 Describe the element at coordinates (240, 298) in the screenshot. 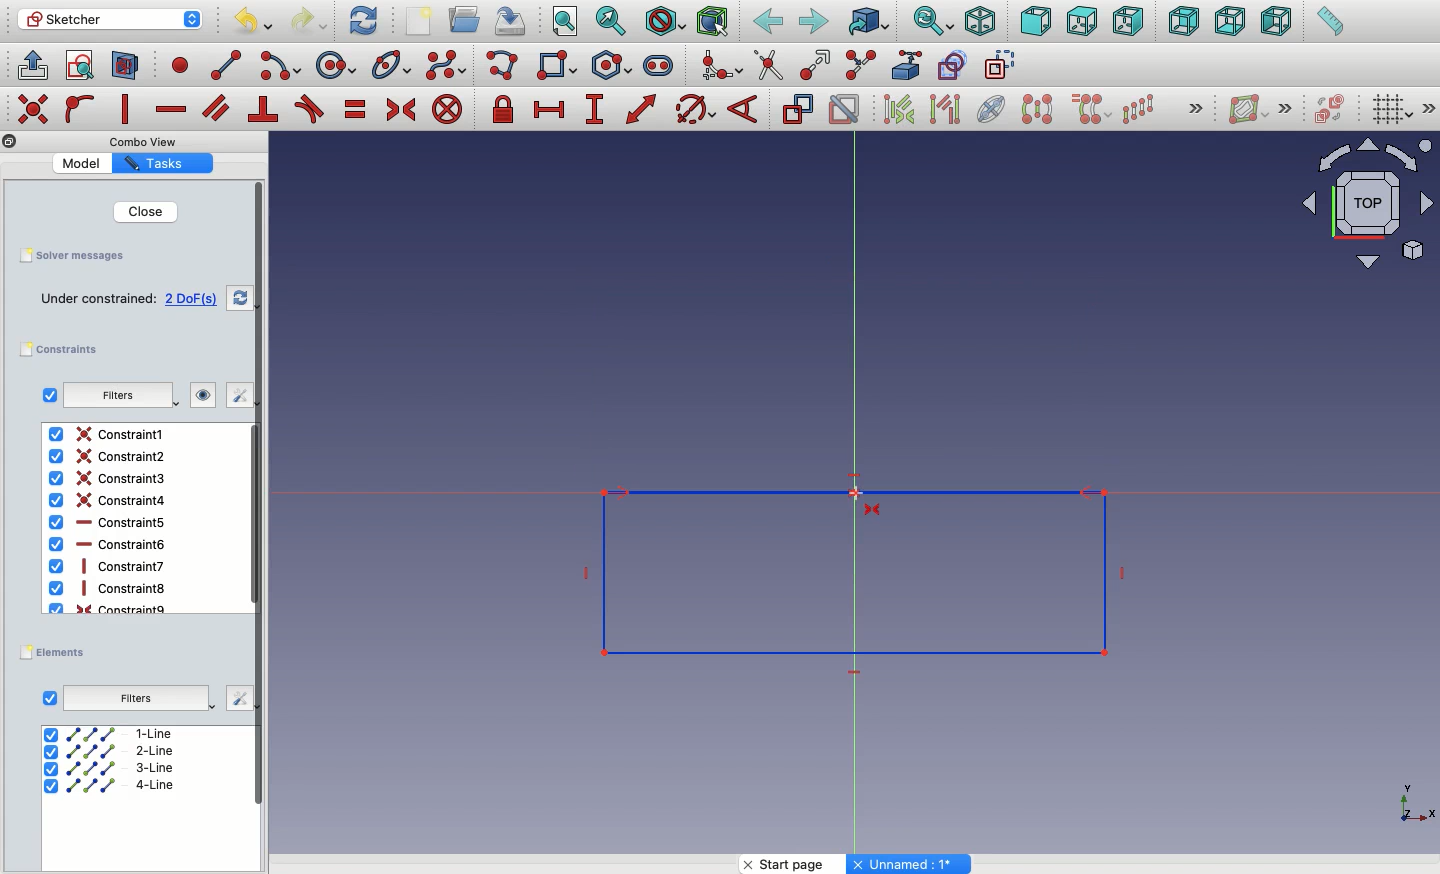

I see `refresh` at that location.